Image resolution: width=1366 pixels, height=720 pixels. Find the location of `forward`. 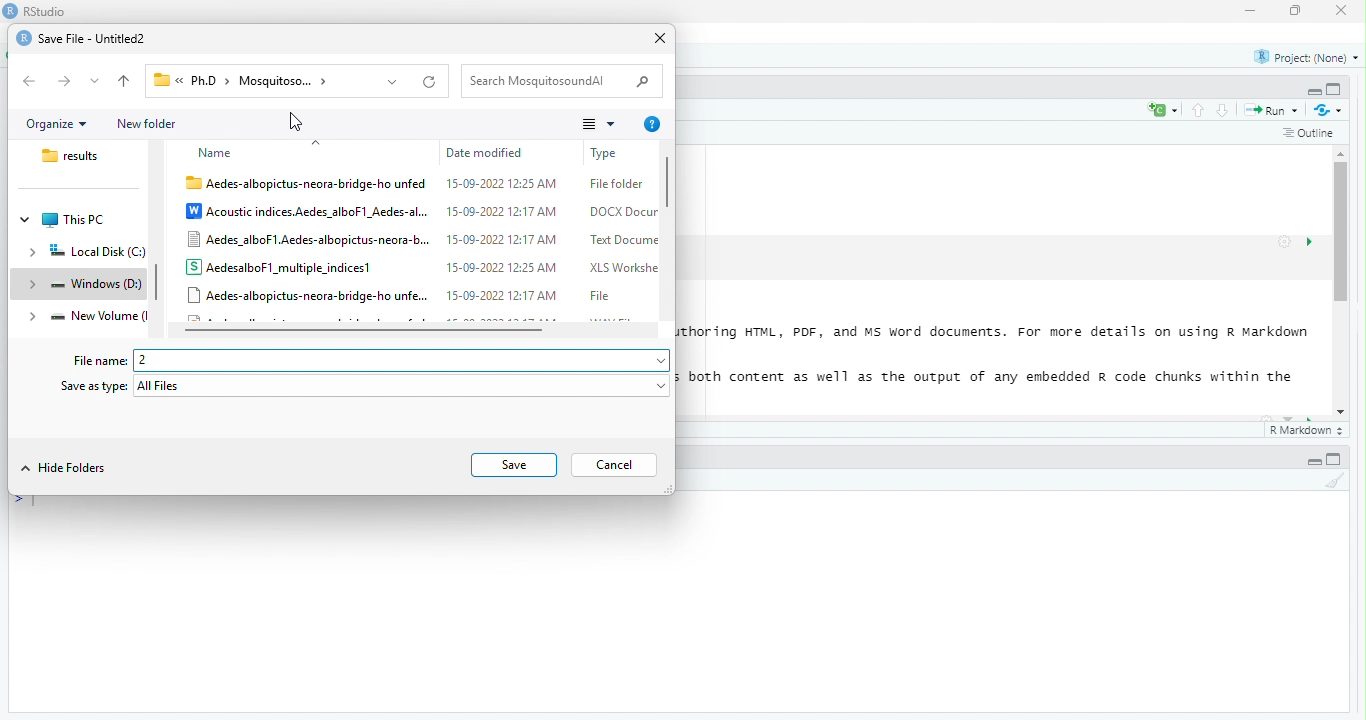

forward is located at coordinates (65, 81).